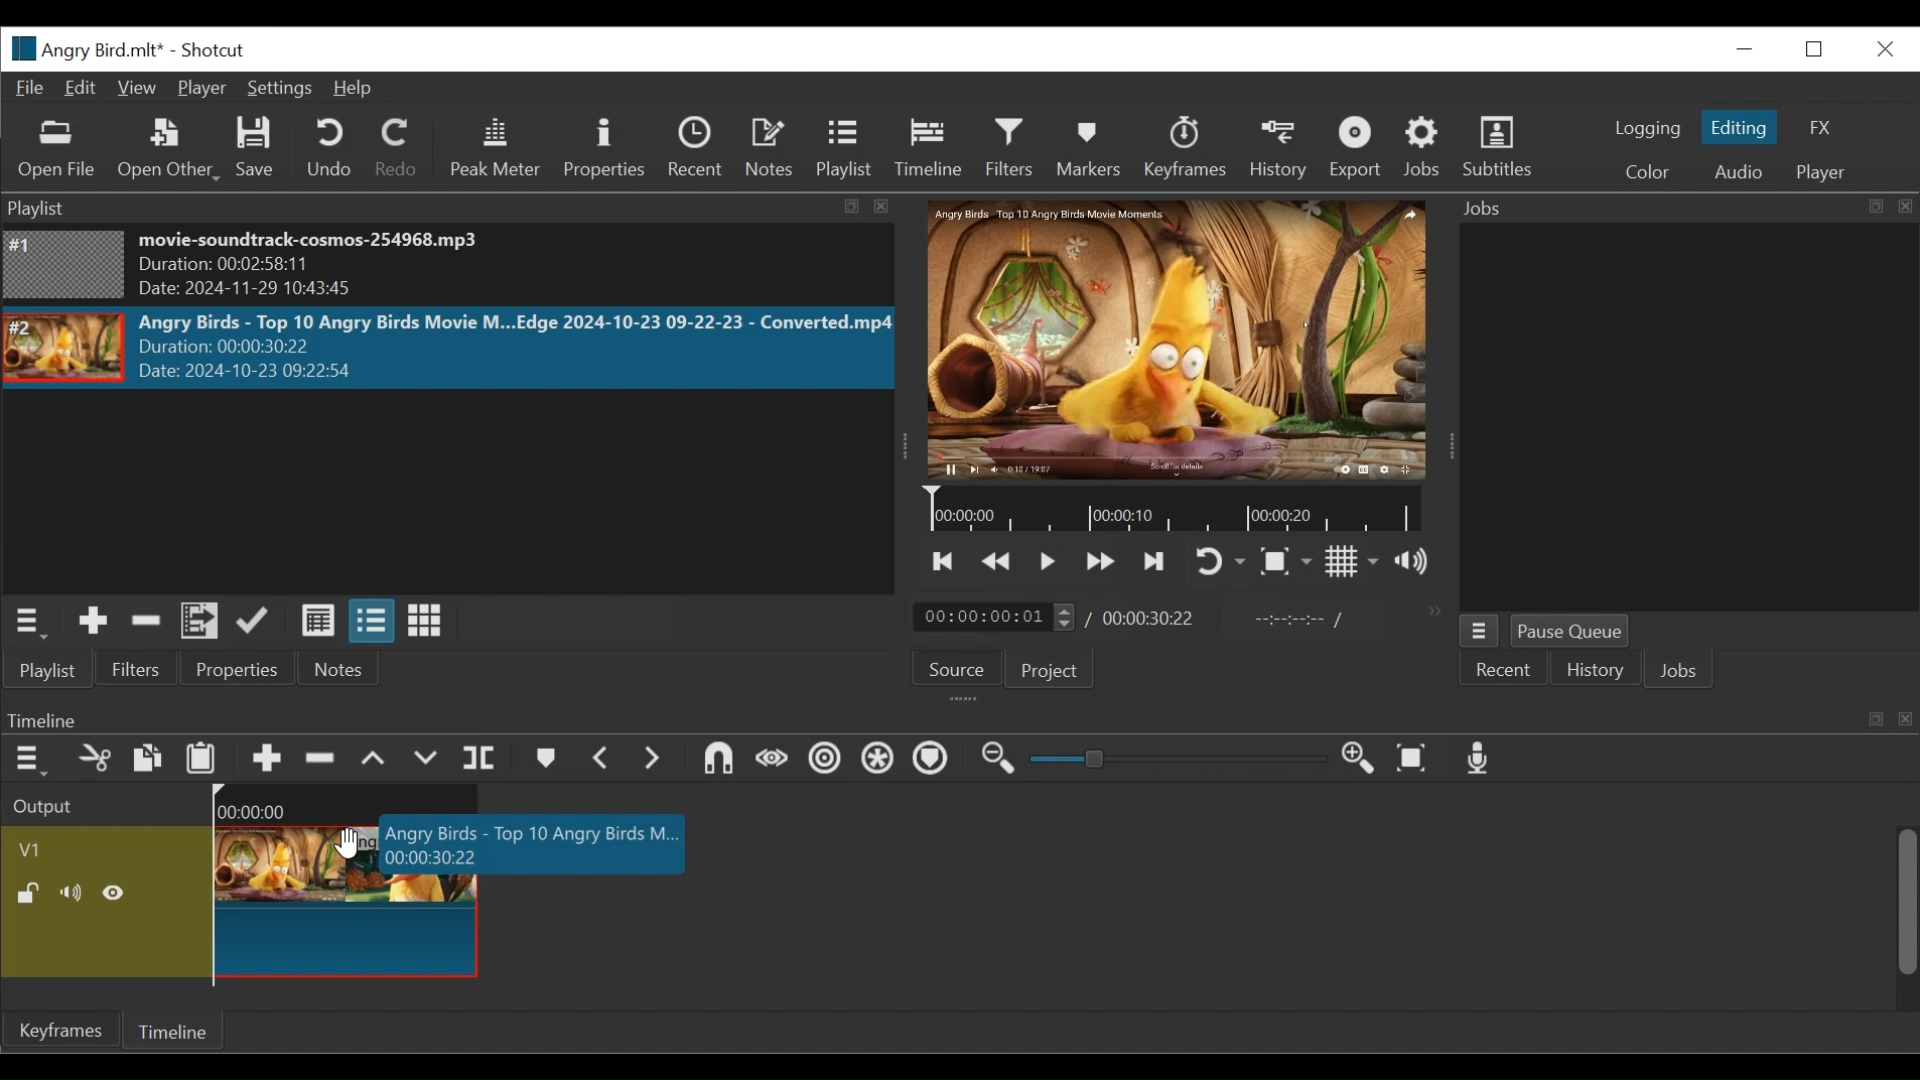  What do you see at coordinates (199, 89) in the screenshot?
I see `Player` at bounding box center [199, 89].